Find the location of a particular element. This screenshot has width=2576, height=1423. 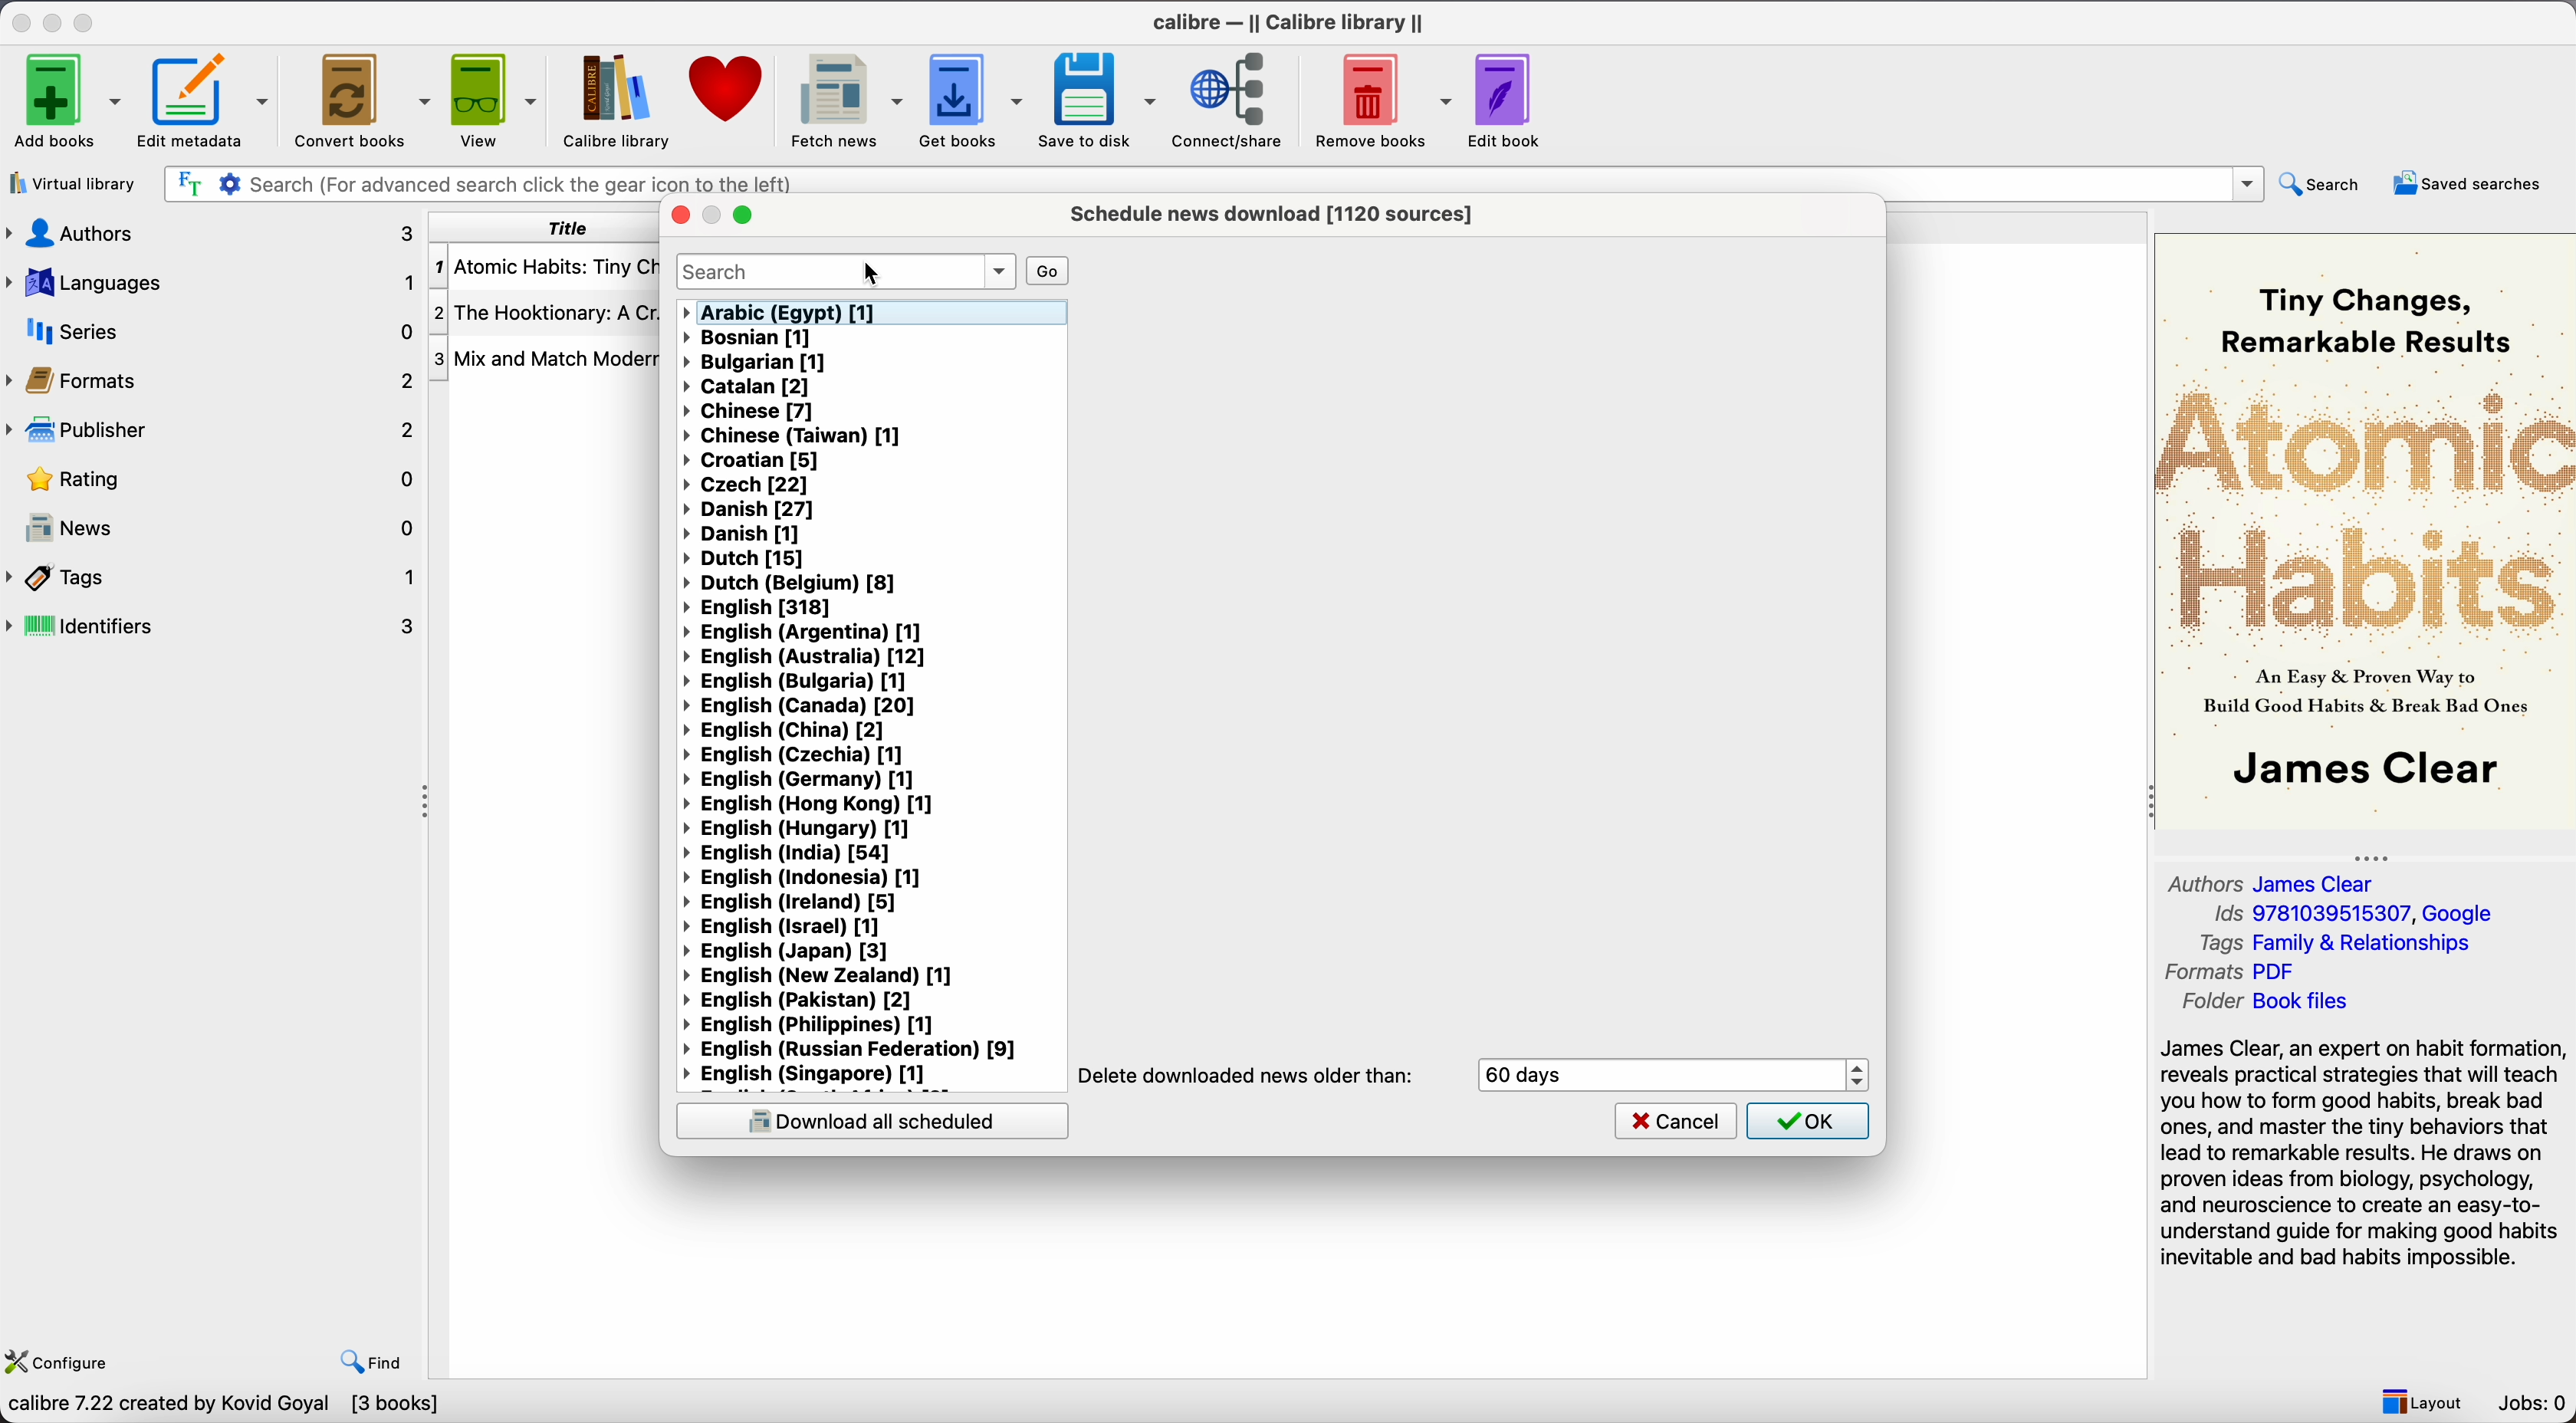

add books is located at coordinates (61, 99).